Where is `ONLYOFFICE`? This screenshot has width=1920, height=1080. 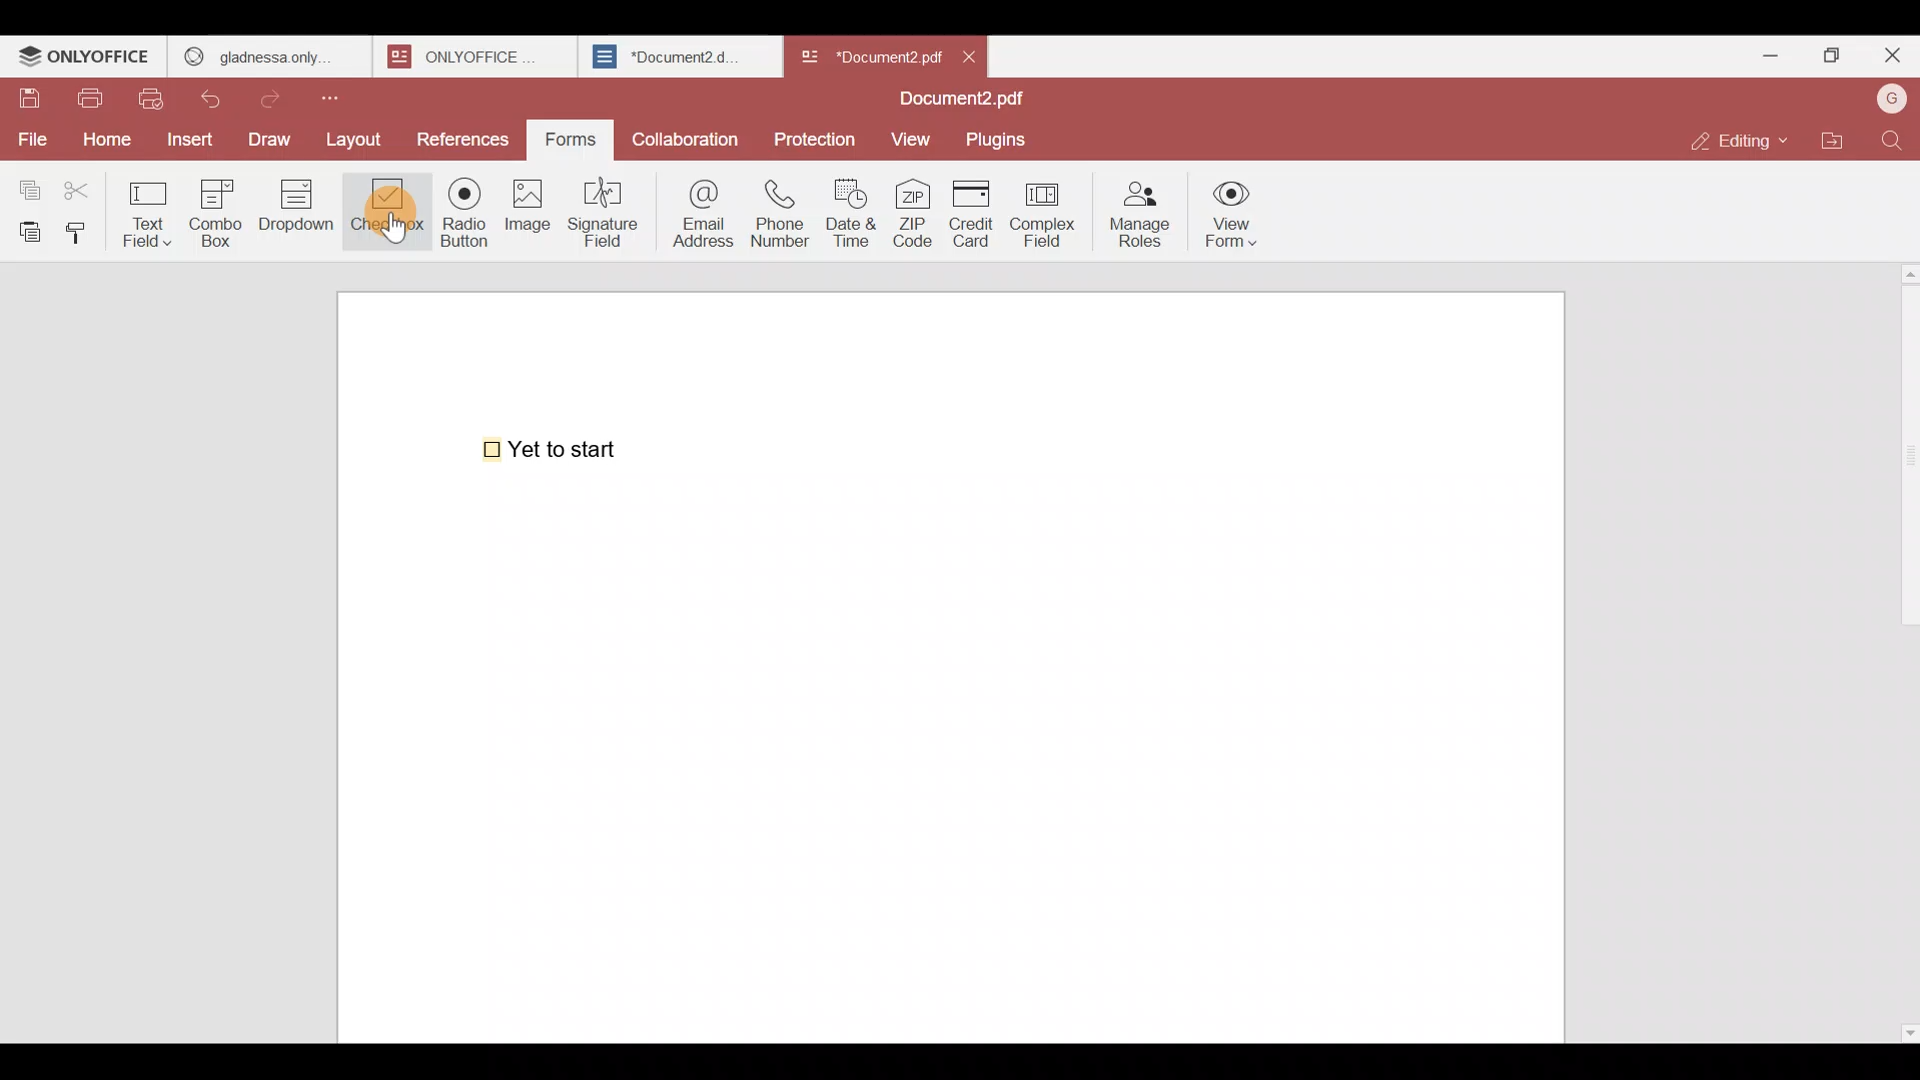
ONLYOFFICE is located at coordinates (85, 59).